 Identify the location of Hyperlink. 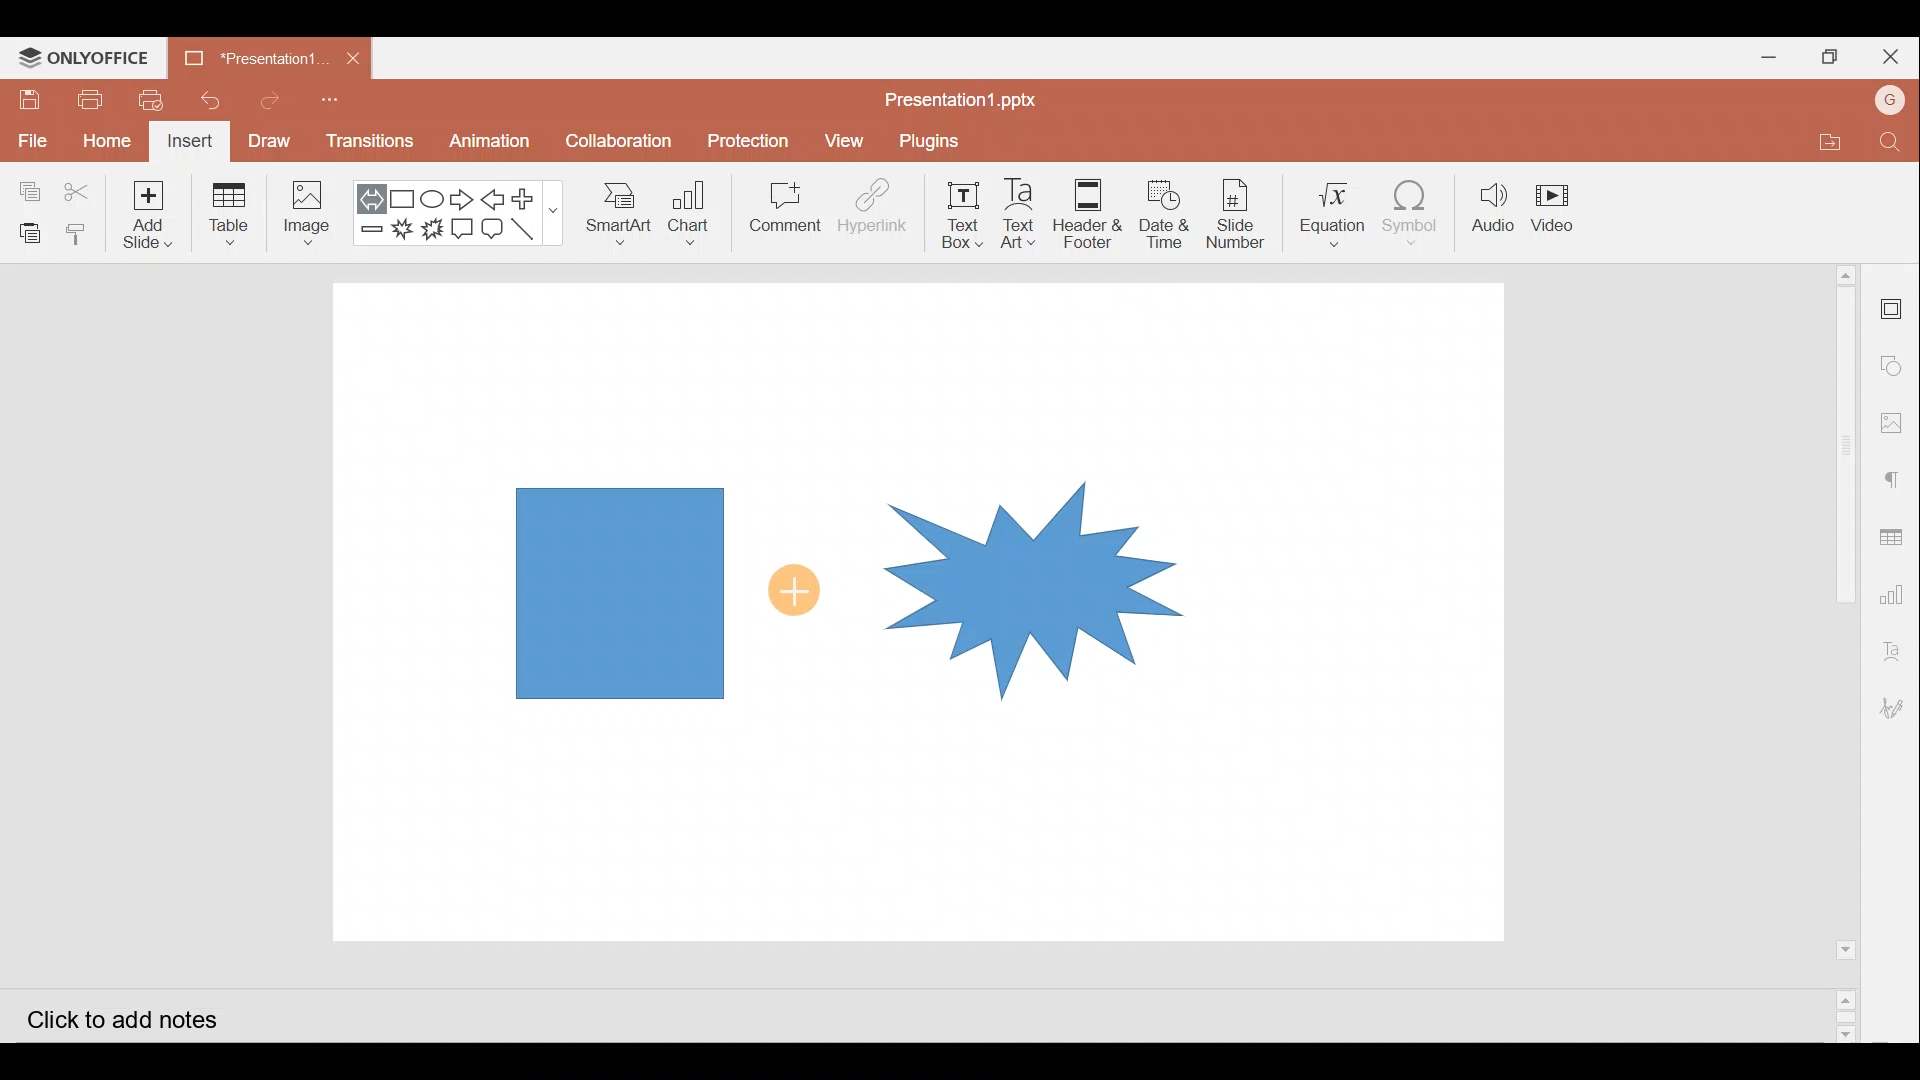
(878, 210).